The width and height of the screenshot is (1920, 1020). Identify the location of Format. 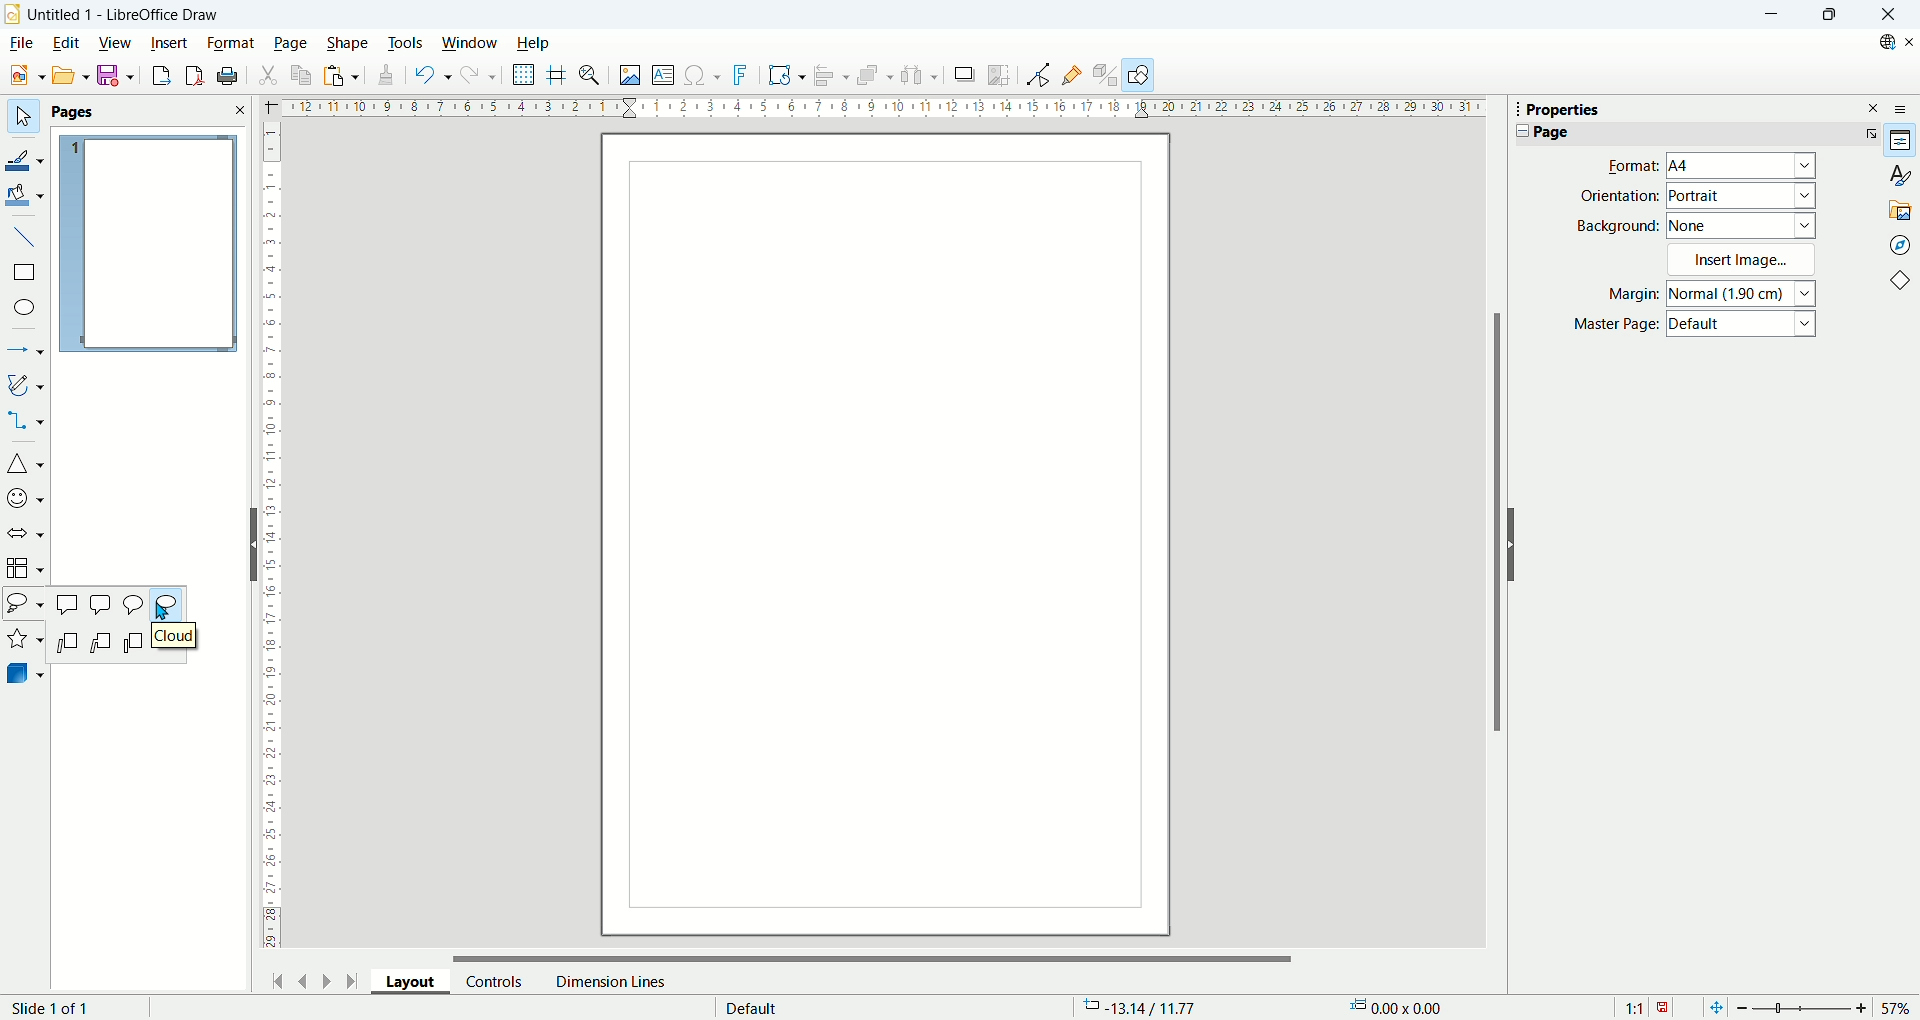
(1627, 165).